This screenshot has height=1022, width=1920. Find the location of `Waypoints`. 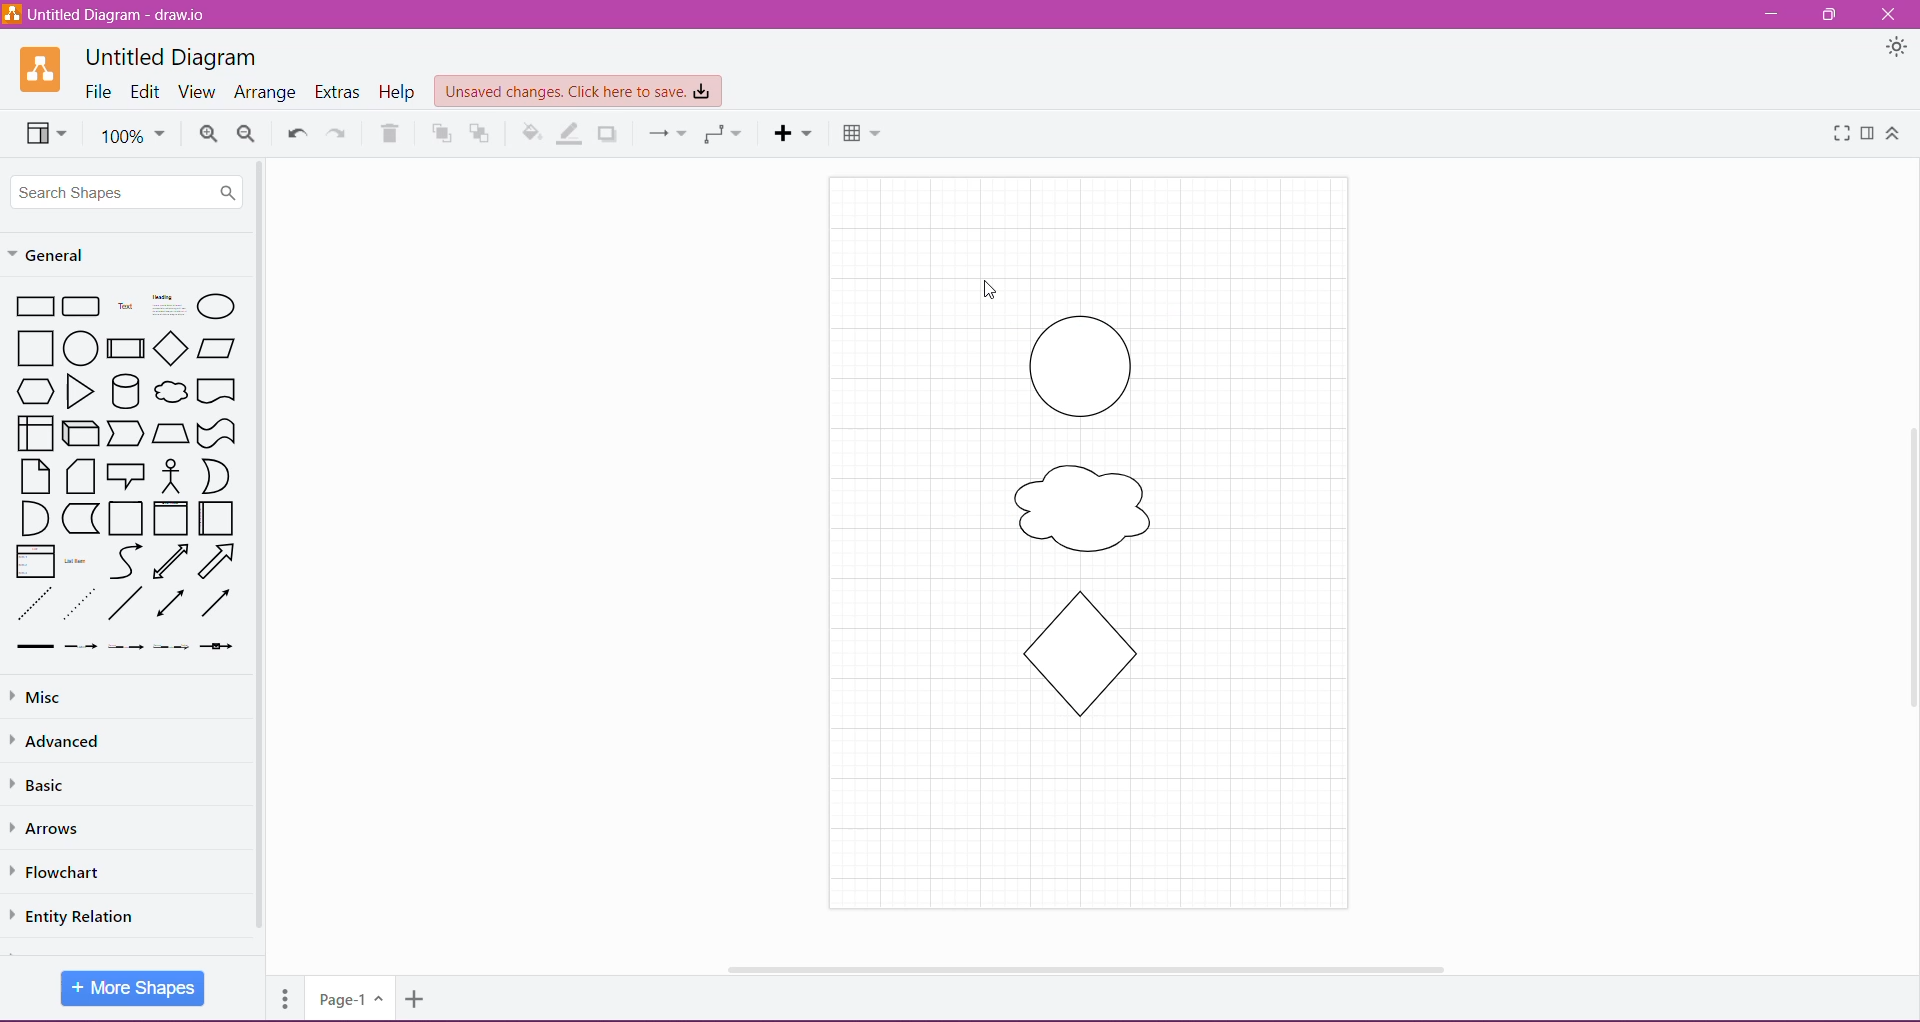

Waypoints is located at coordinates (721, 134).